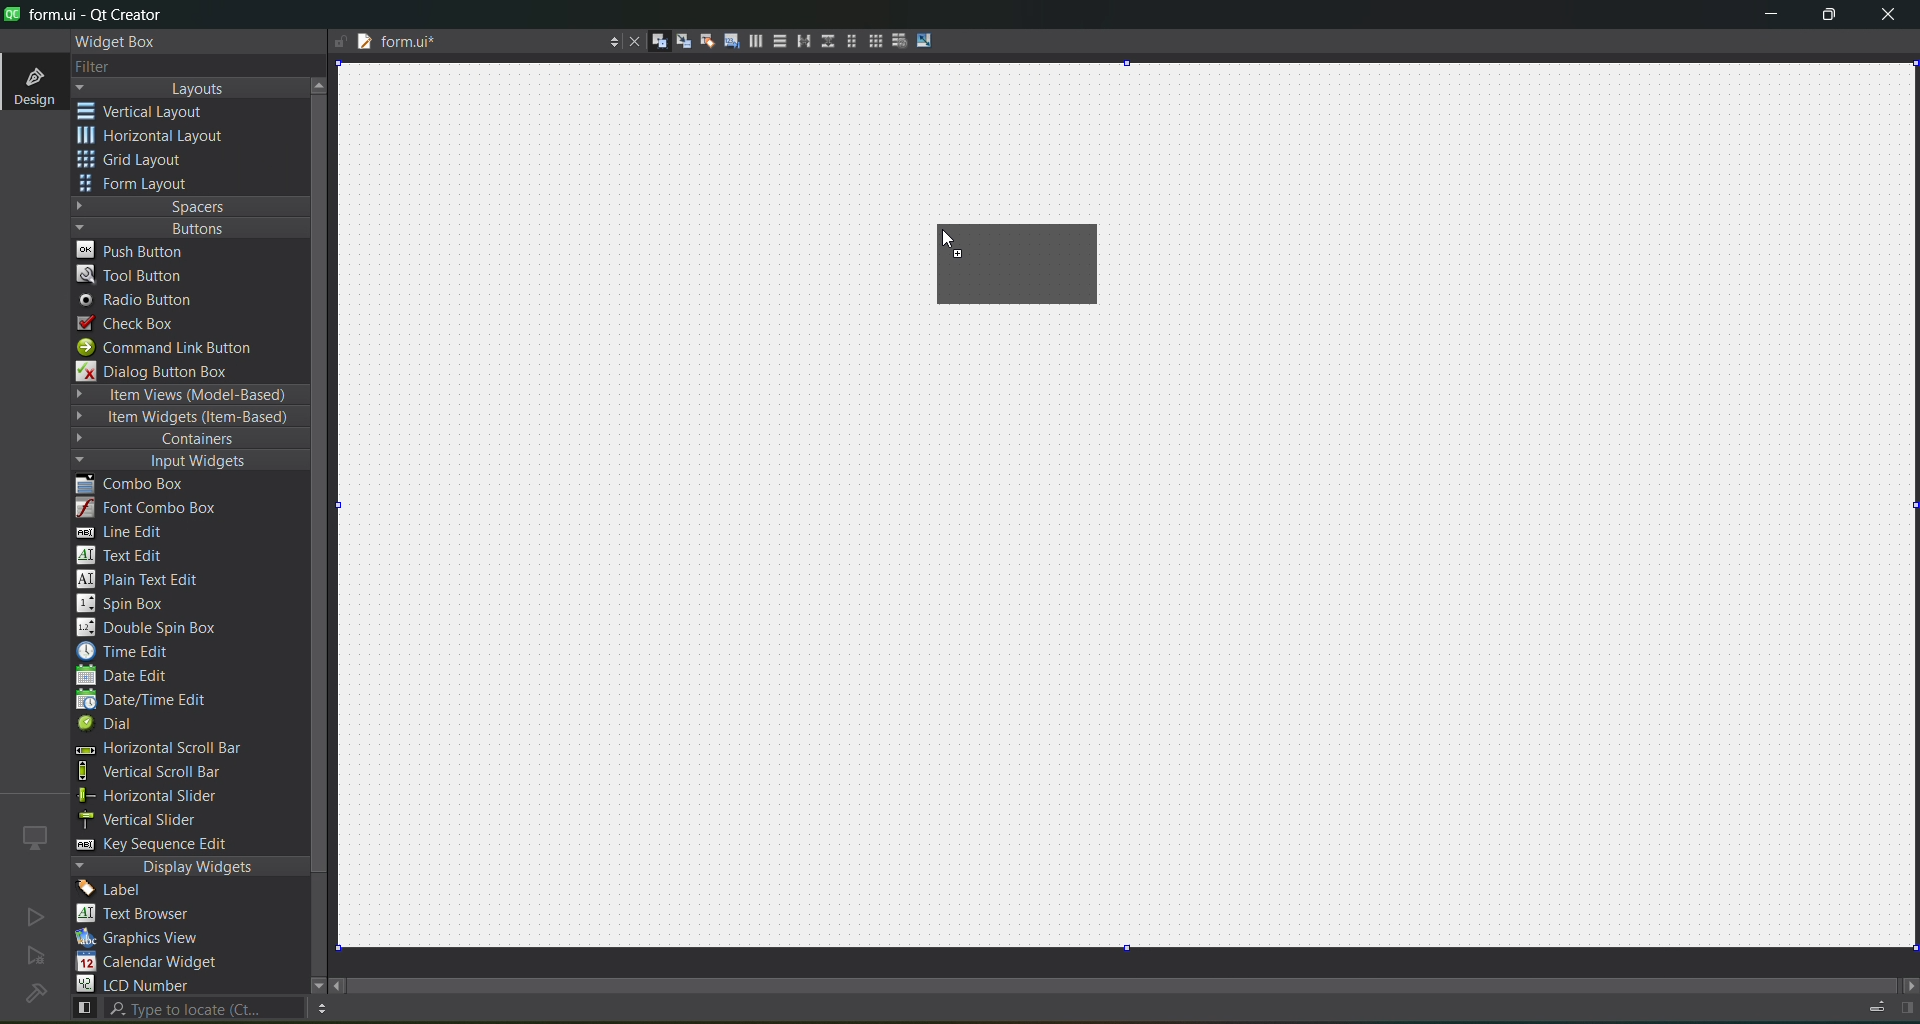  I want to click on layout in a form, so click(845, 41).